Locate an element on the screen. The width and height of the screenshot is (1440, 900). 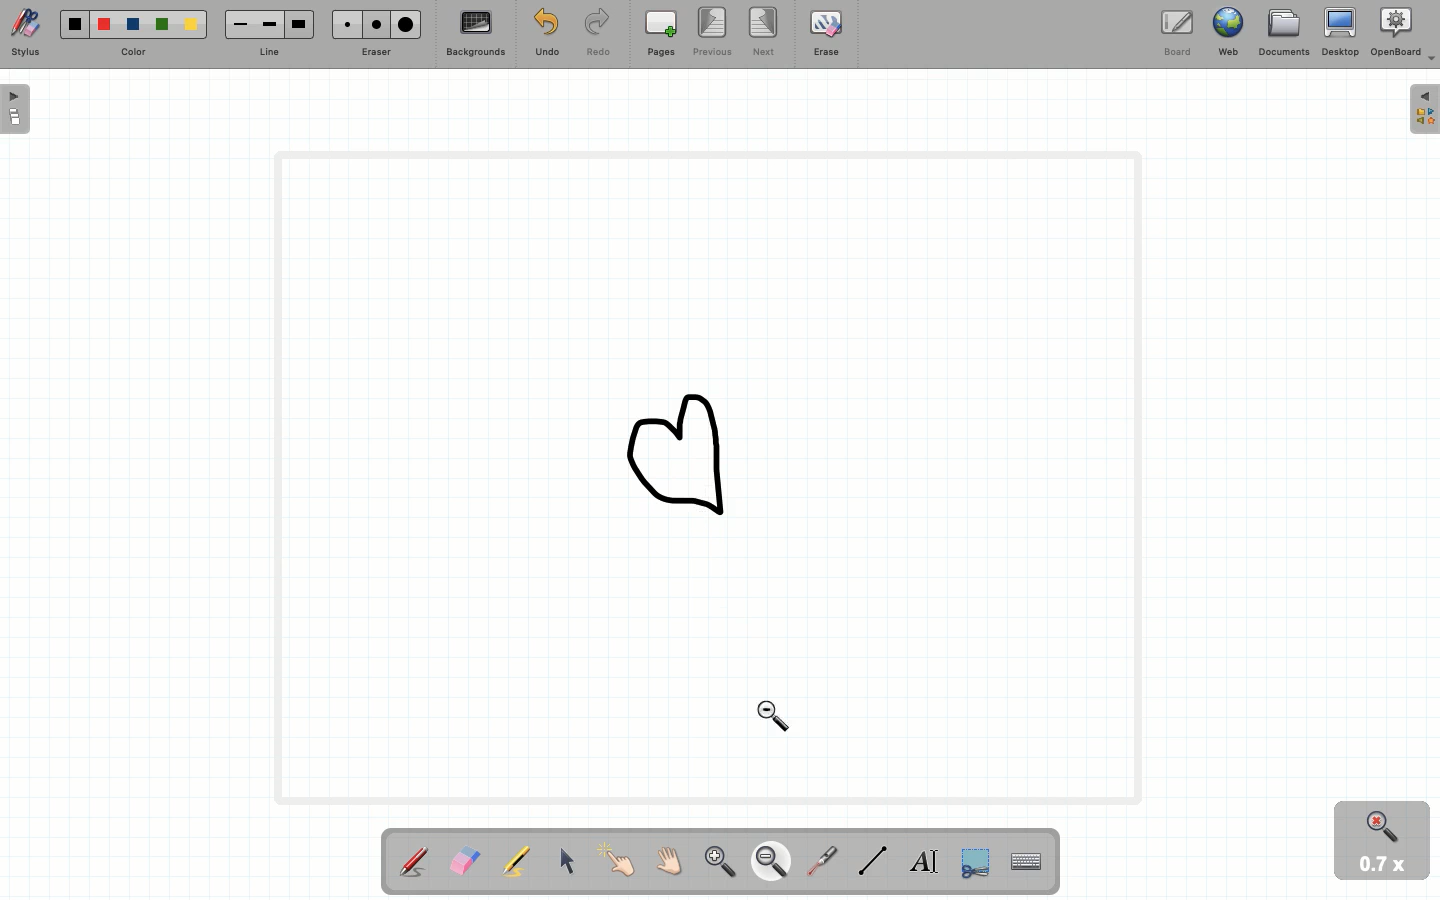
cursor is located at coordinates (777, 717).